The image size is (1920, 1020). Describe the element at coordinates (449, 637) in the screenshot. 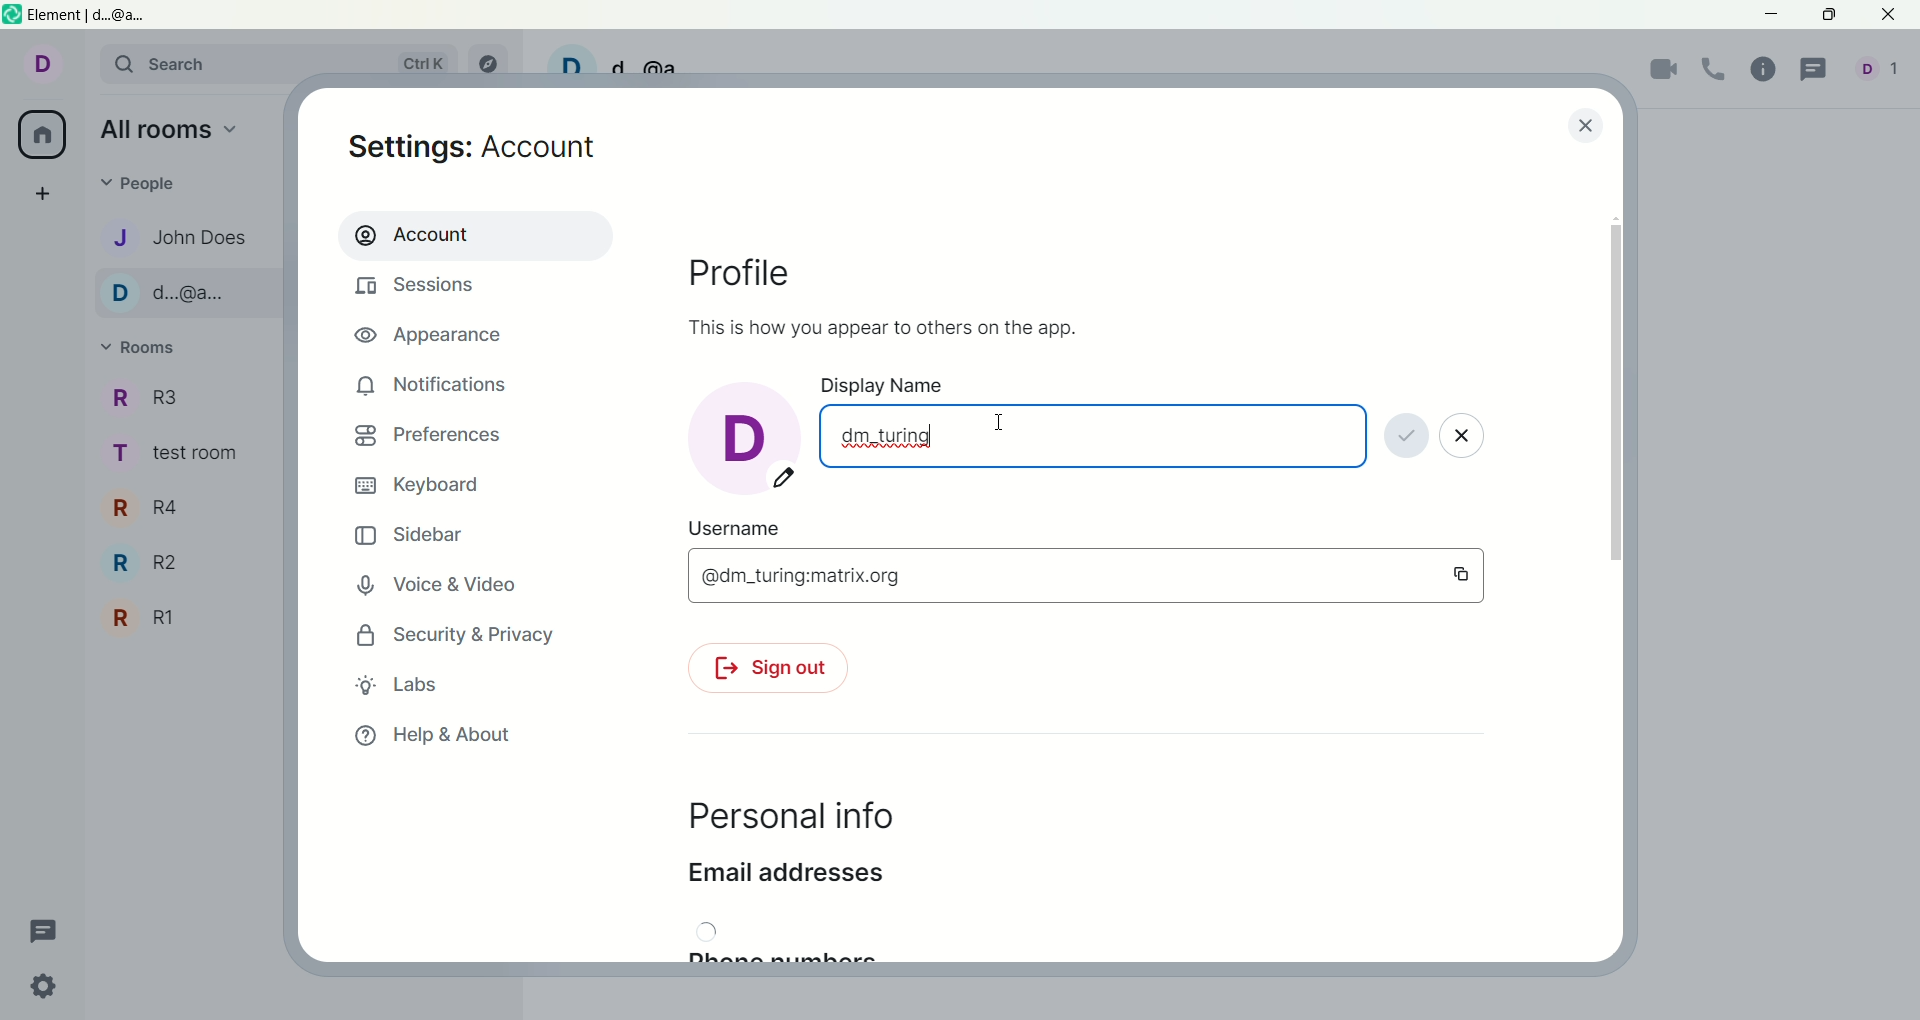

I see `security and privacy` at that location.